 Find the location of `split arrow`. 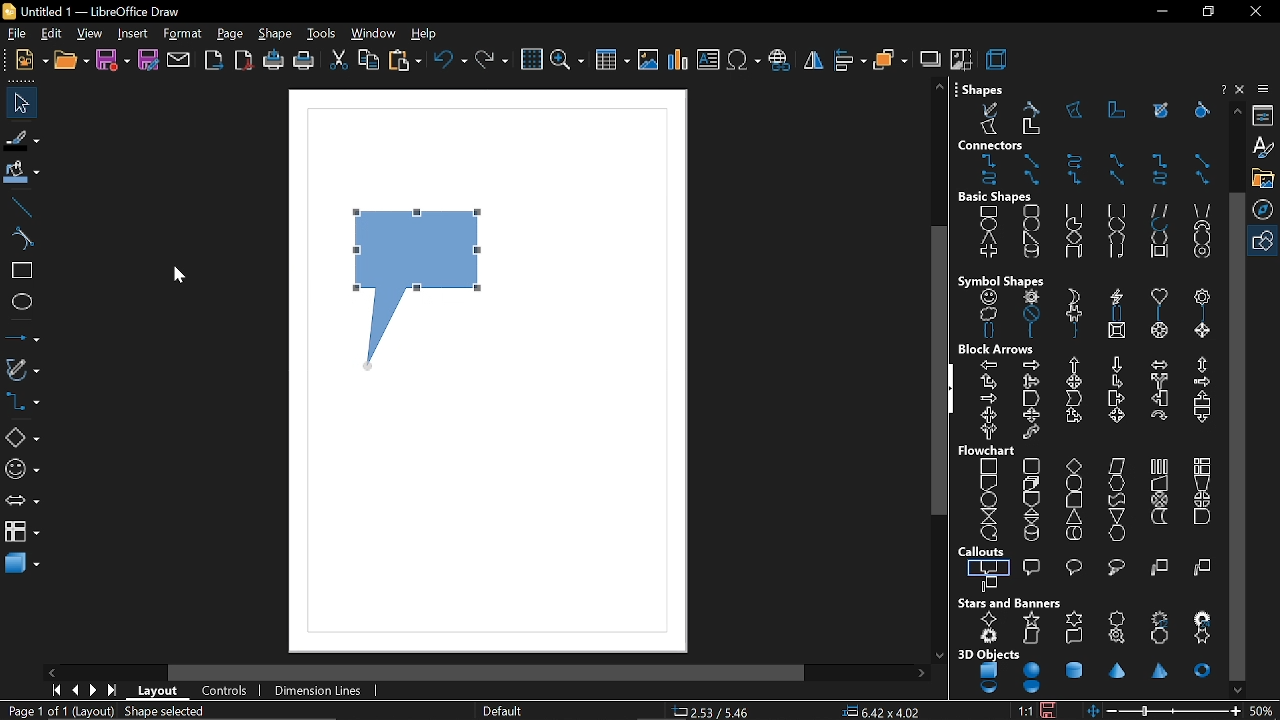

split arrow is located at coordinates (1159, 382).